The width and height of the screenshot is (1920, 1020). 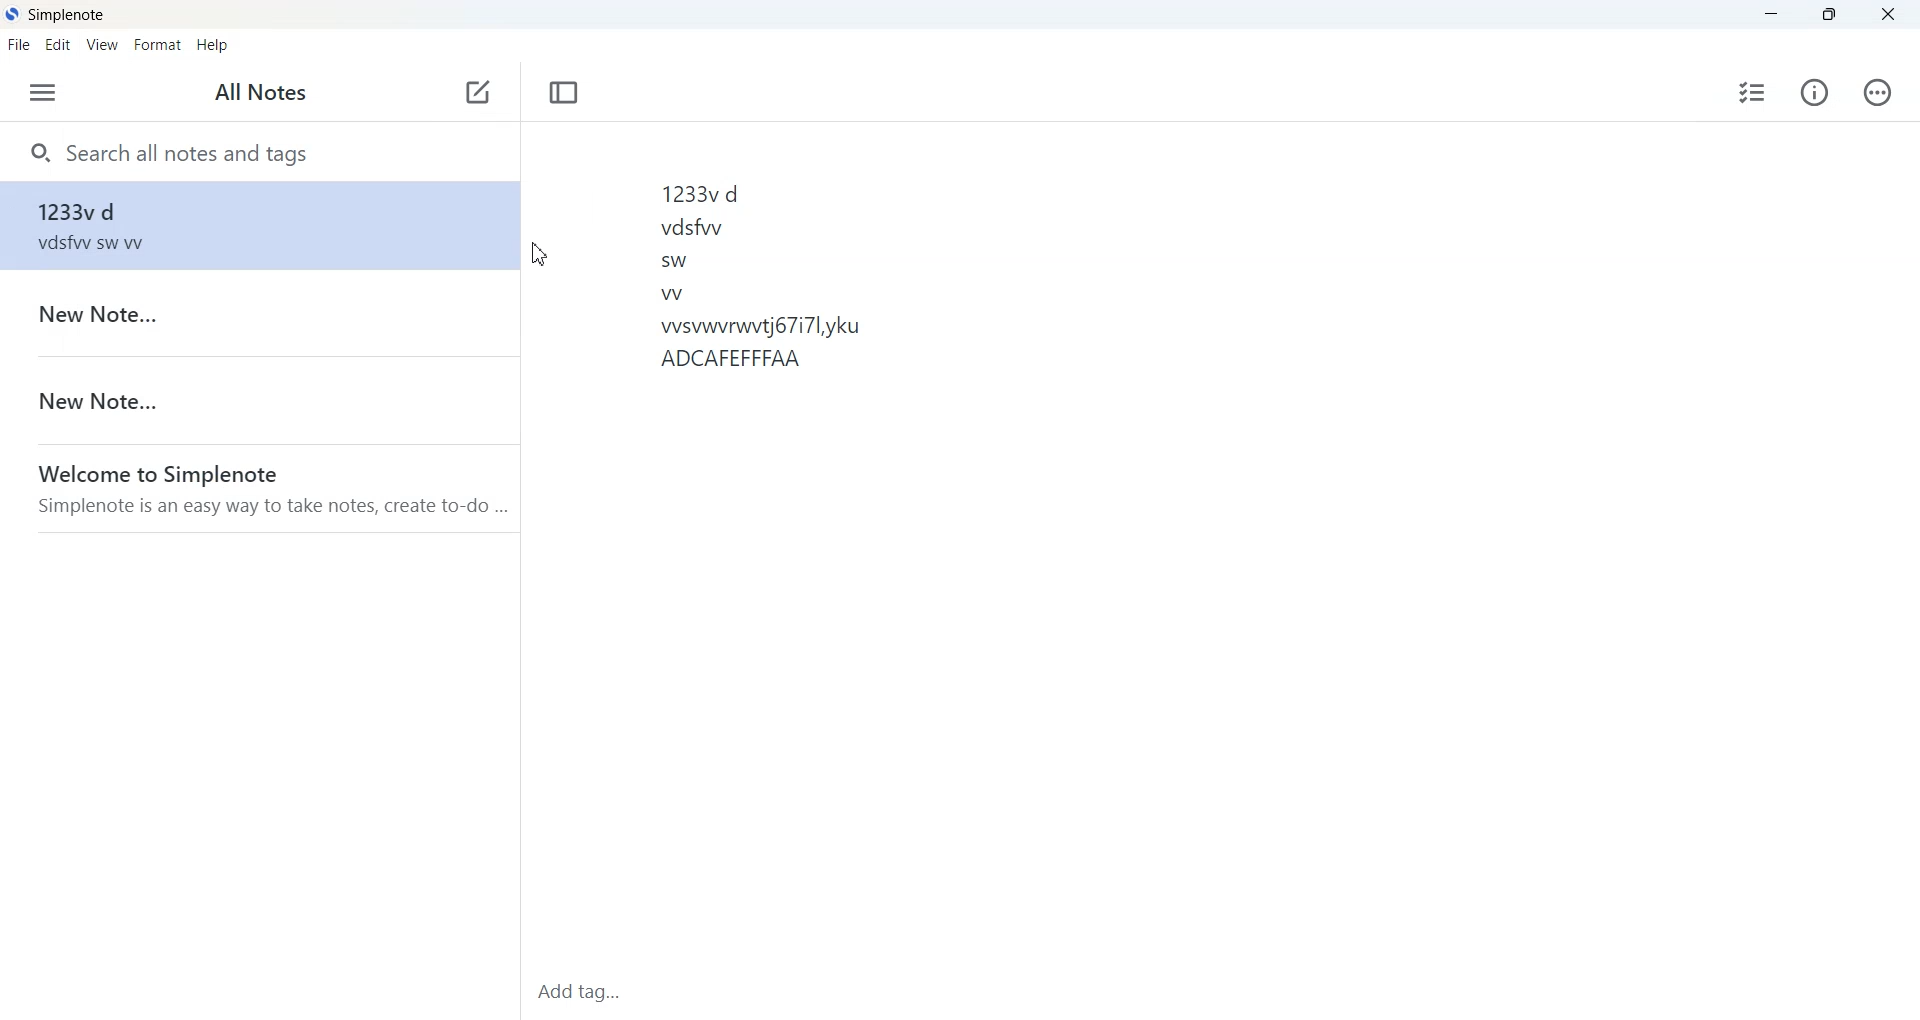 I want to click on Toggle focus mode, so click(x=563, y=92).